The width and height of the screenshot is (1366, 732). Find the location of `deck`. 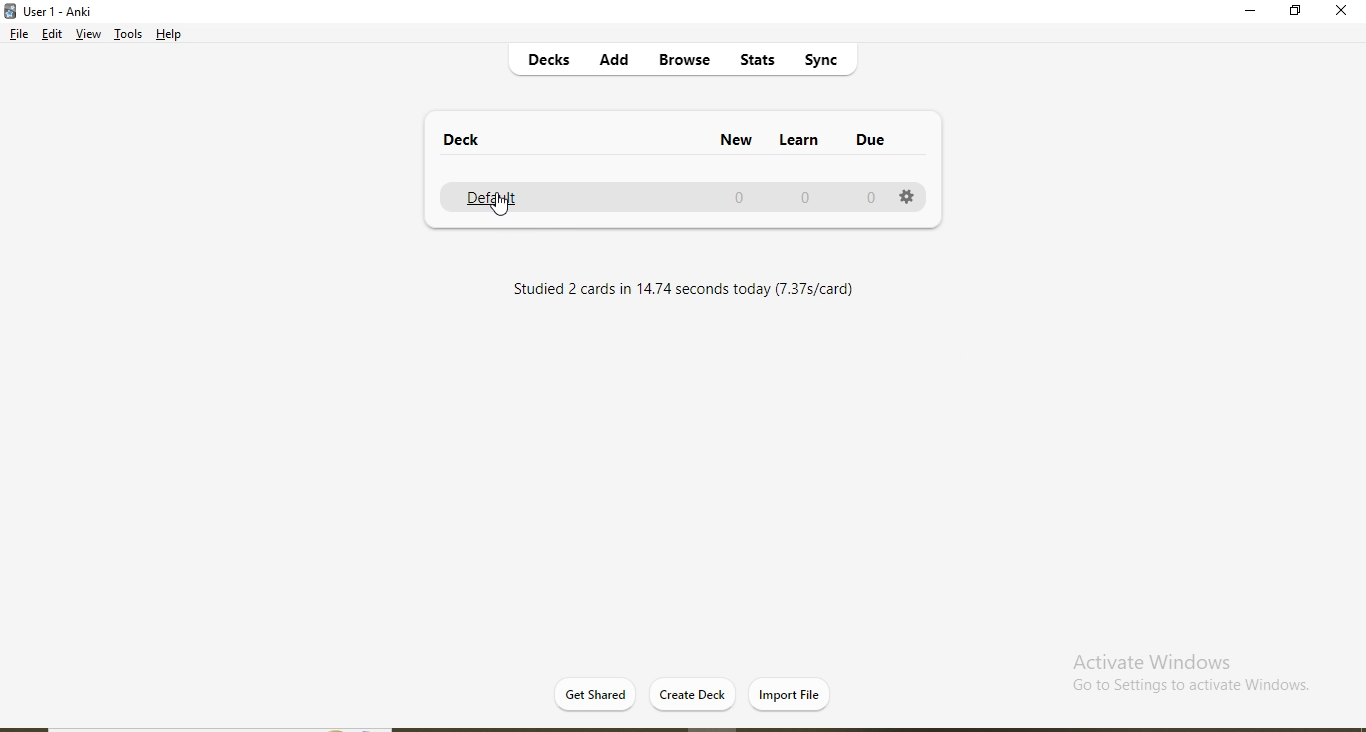

deck is located at coordinates (469, 142).